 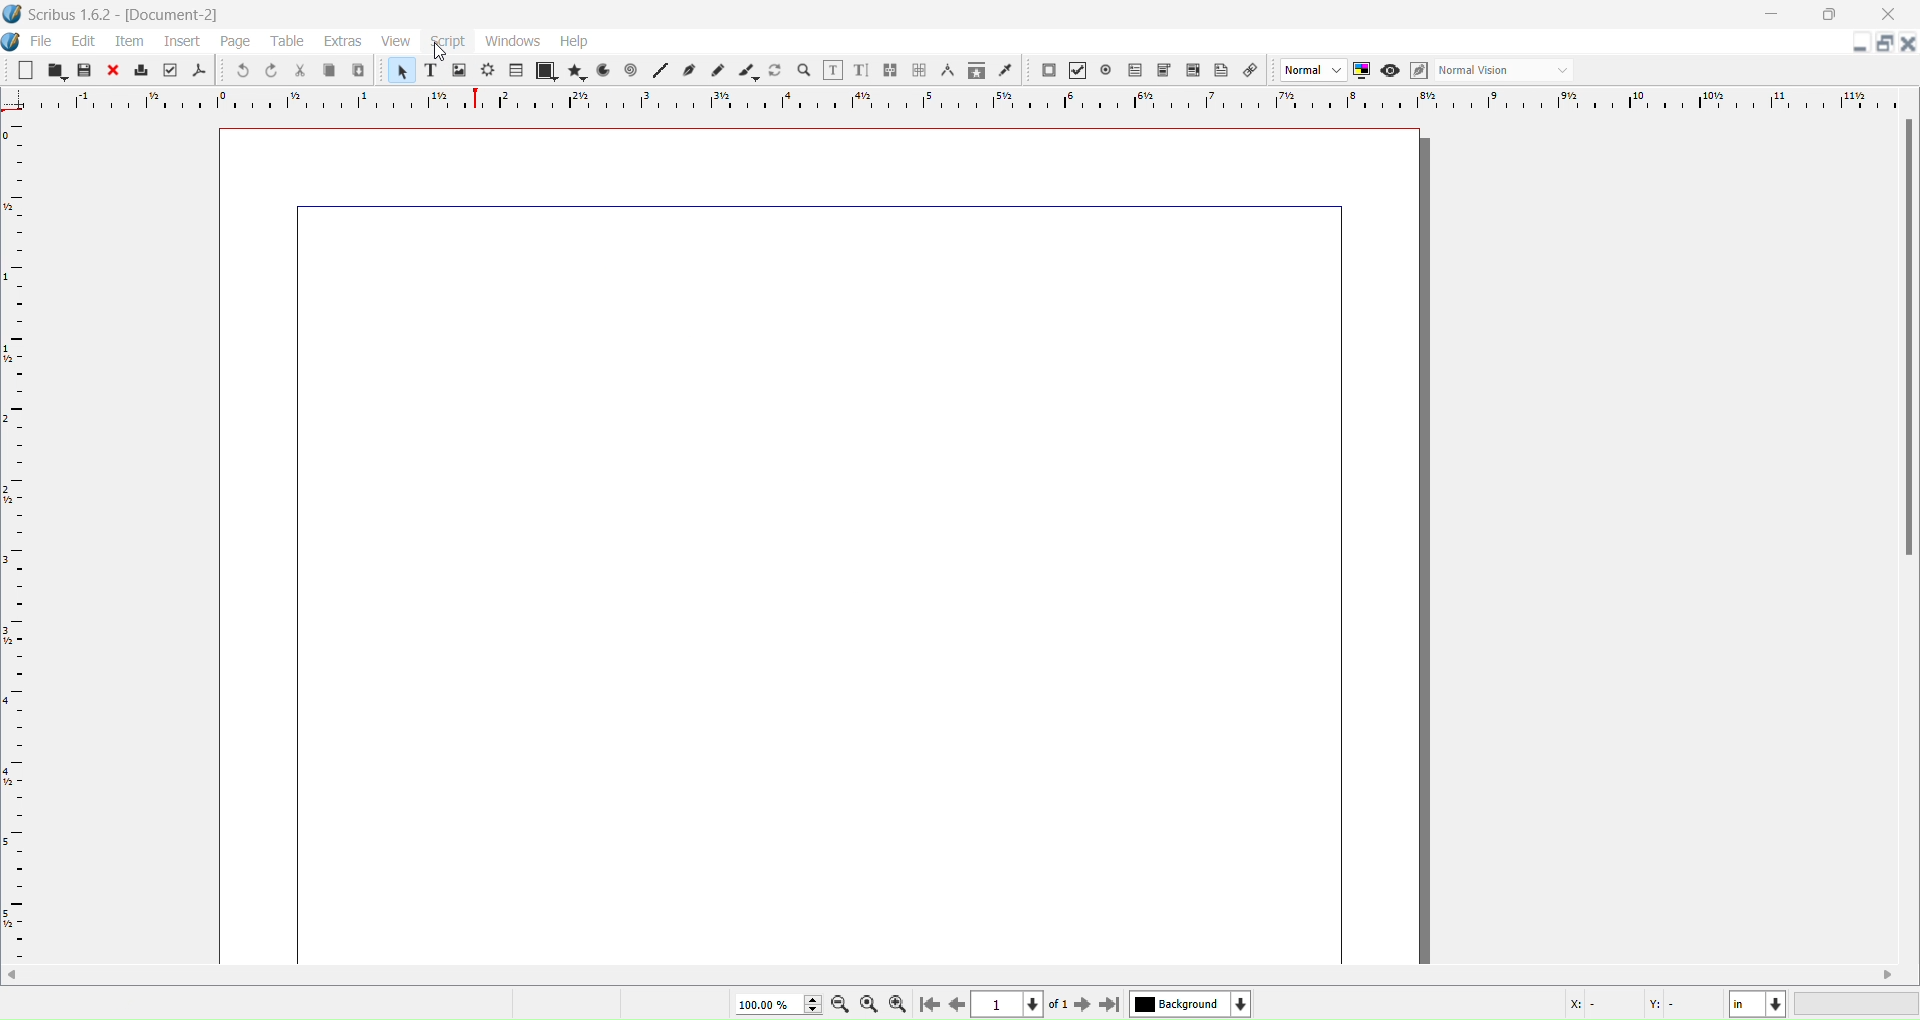 What do you see at coordinates (1310, 71) in the screenshot?
I see `Select the image preview quality` at bounding box center [1310, 71].